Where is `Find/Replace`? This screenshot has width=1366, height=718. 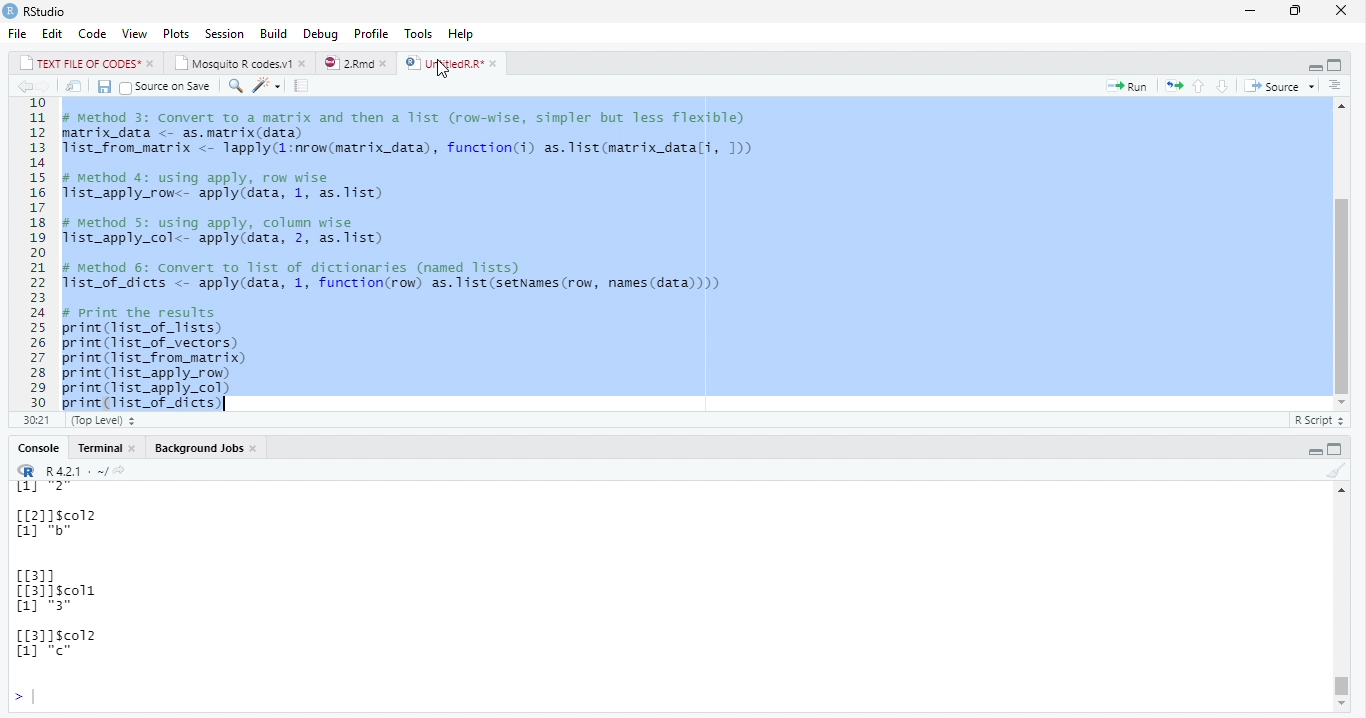
Find/Replace is located at coordinates (236, 86).